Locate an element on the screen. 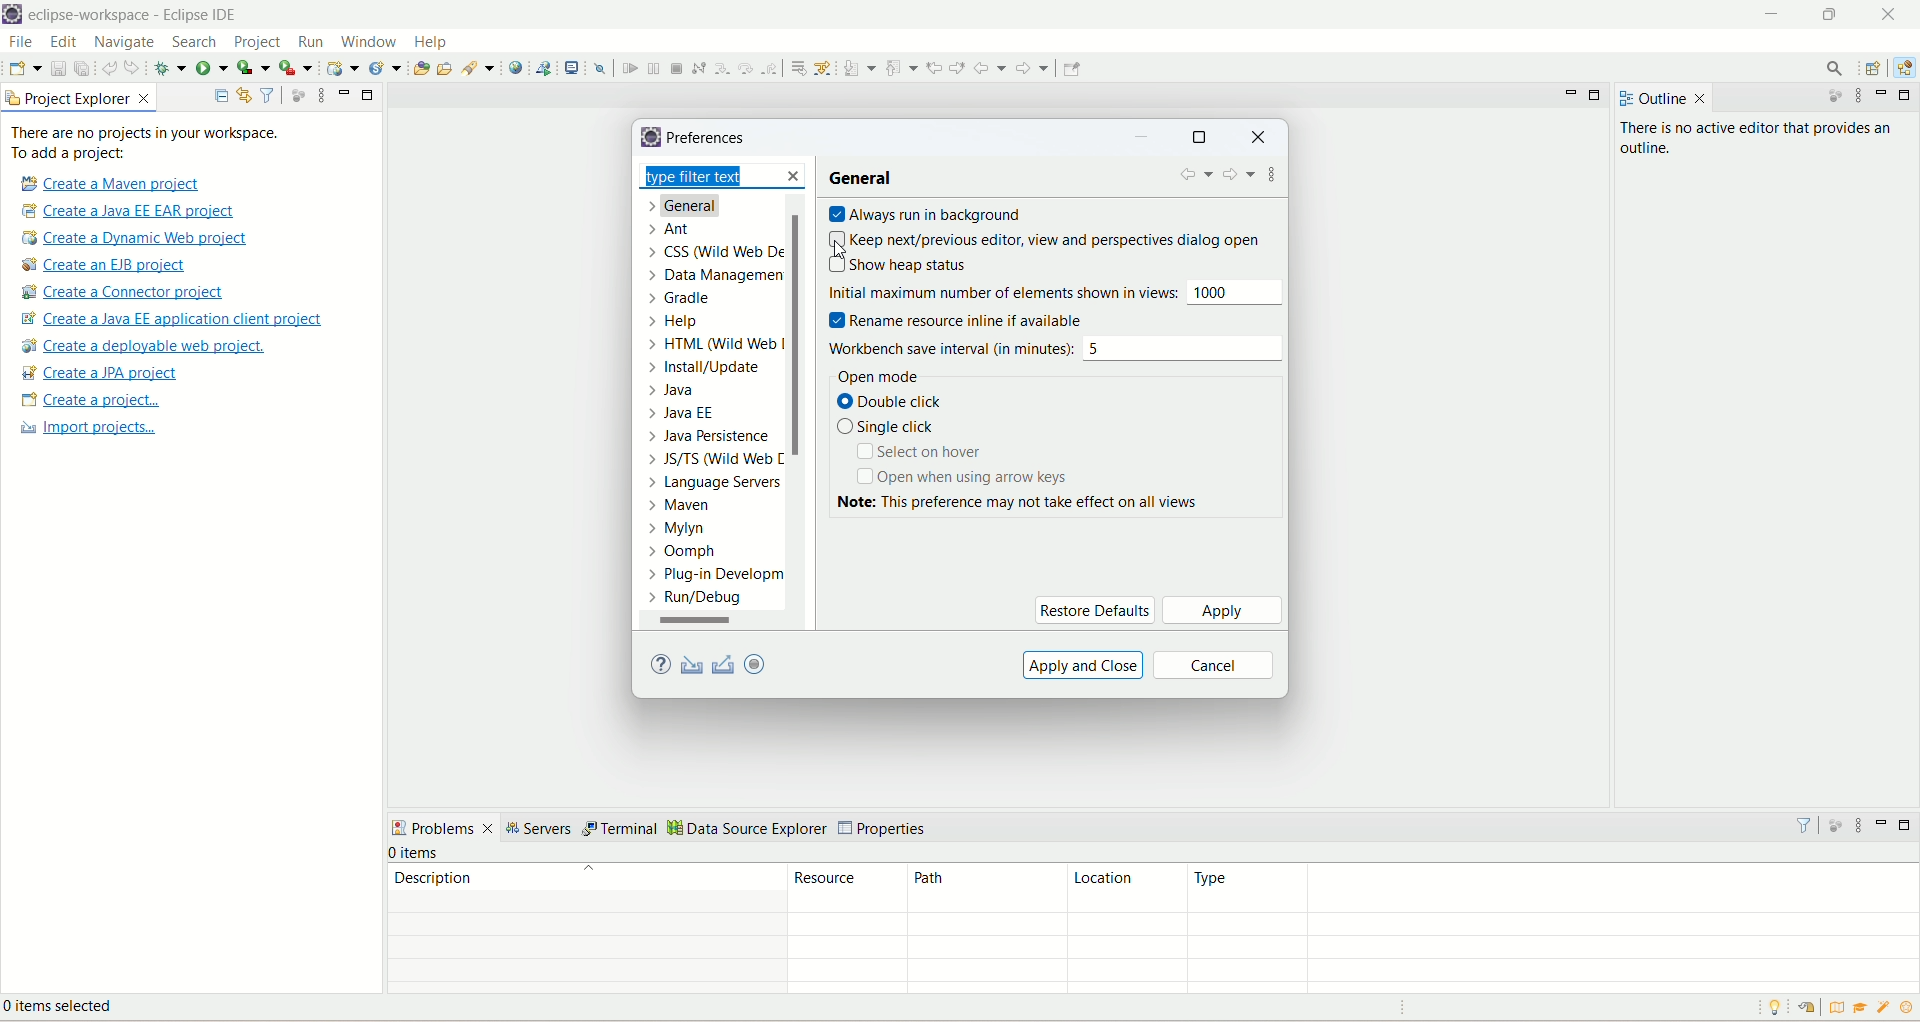  open web service is located at coordinates (516, 68).